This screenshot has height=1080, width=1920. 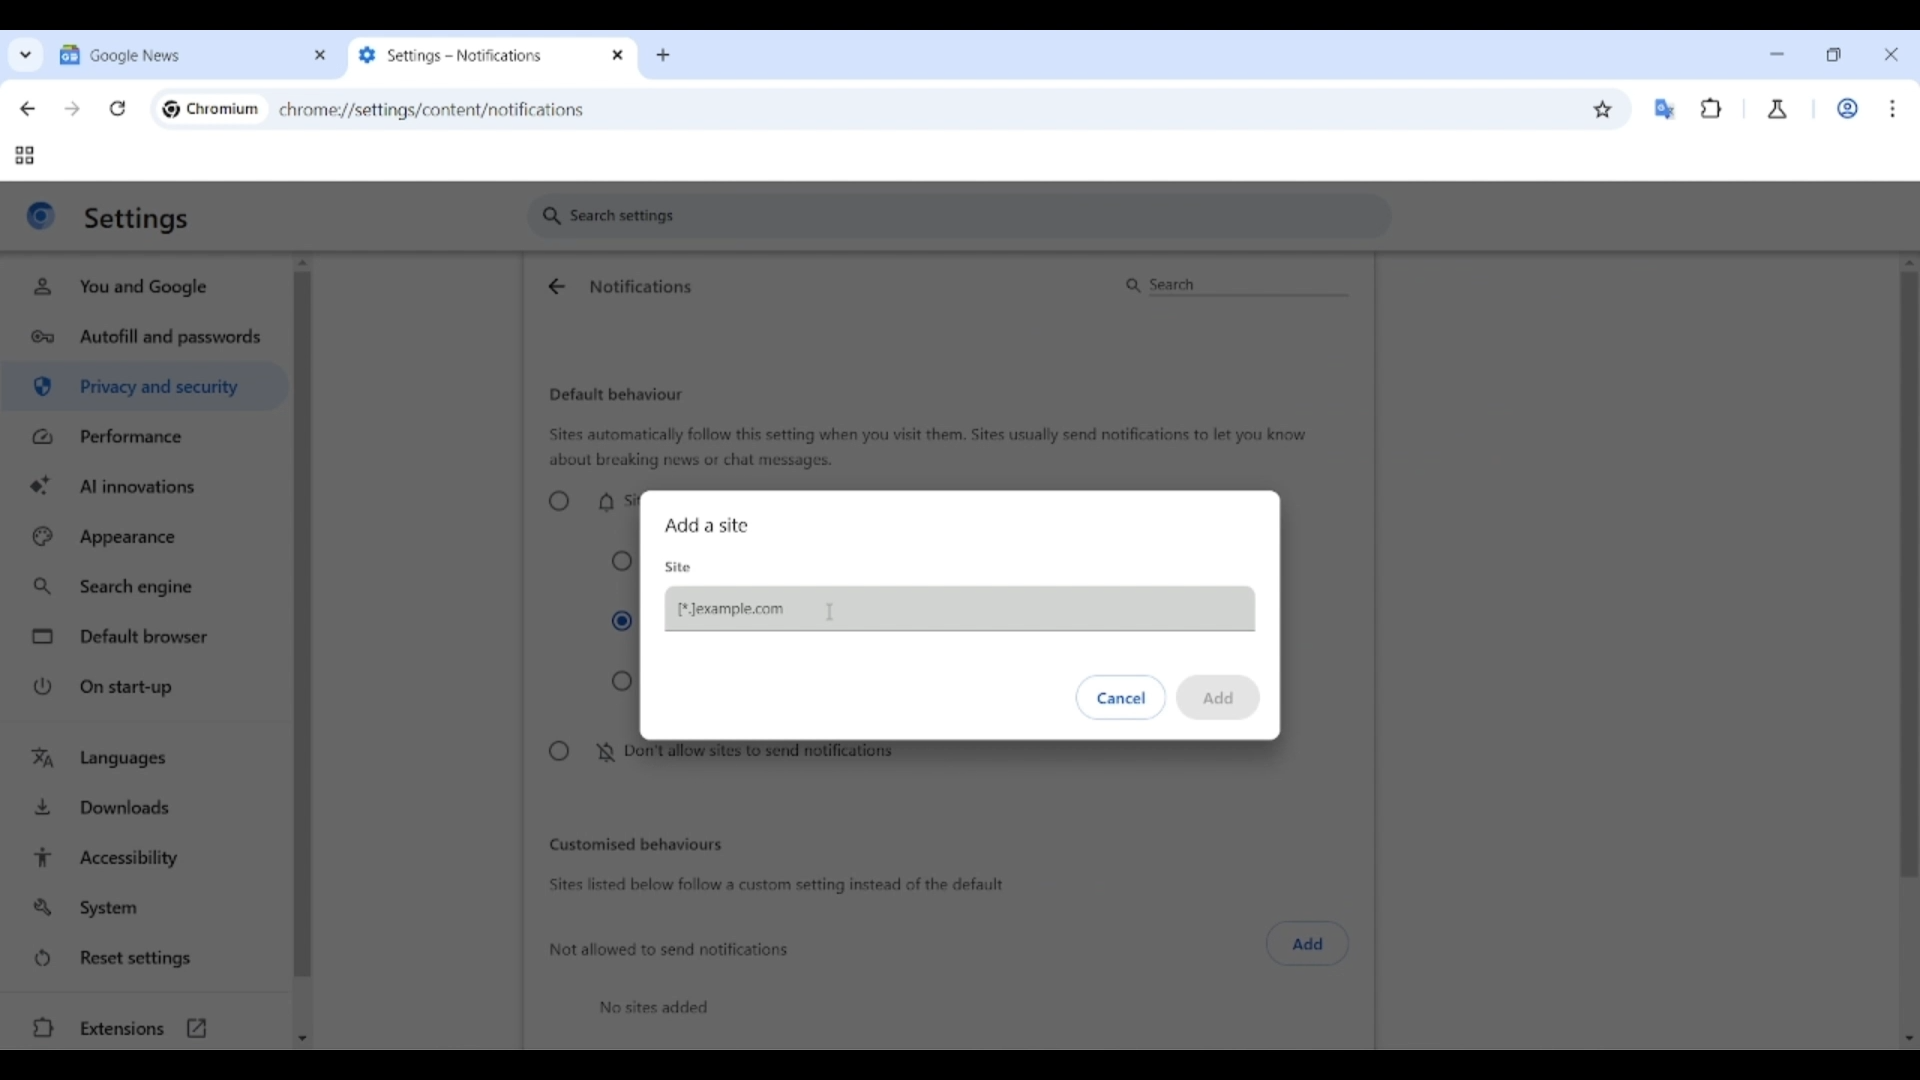 What do you see at coordinates (146, 587) in the screenshot?
I see `Search engine` at bounding box center [146, 587].